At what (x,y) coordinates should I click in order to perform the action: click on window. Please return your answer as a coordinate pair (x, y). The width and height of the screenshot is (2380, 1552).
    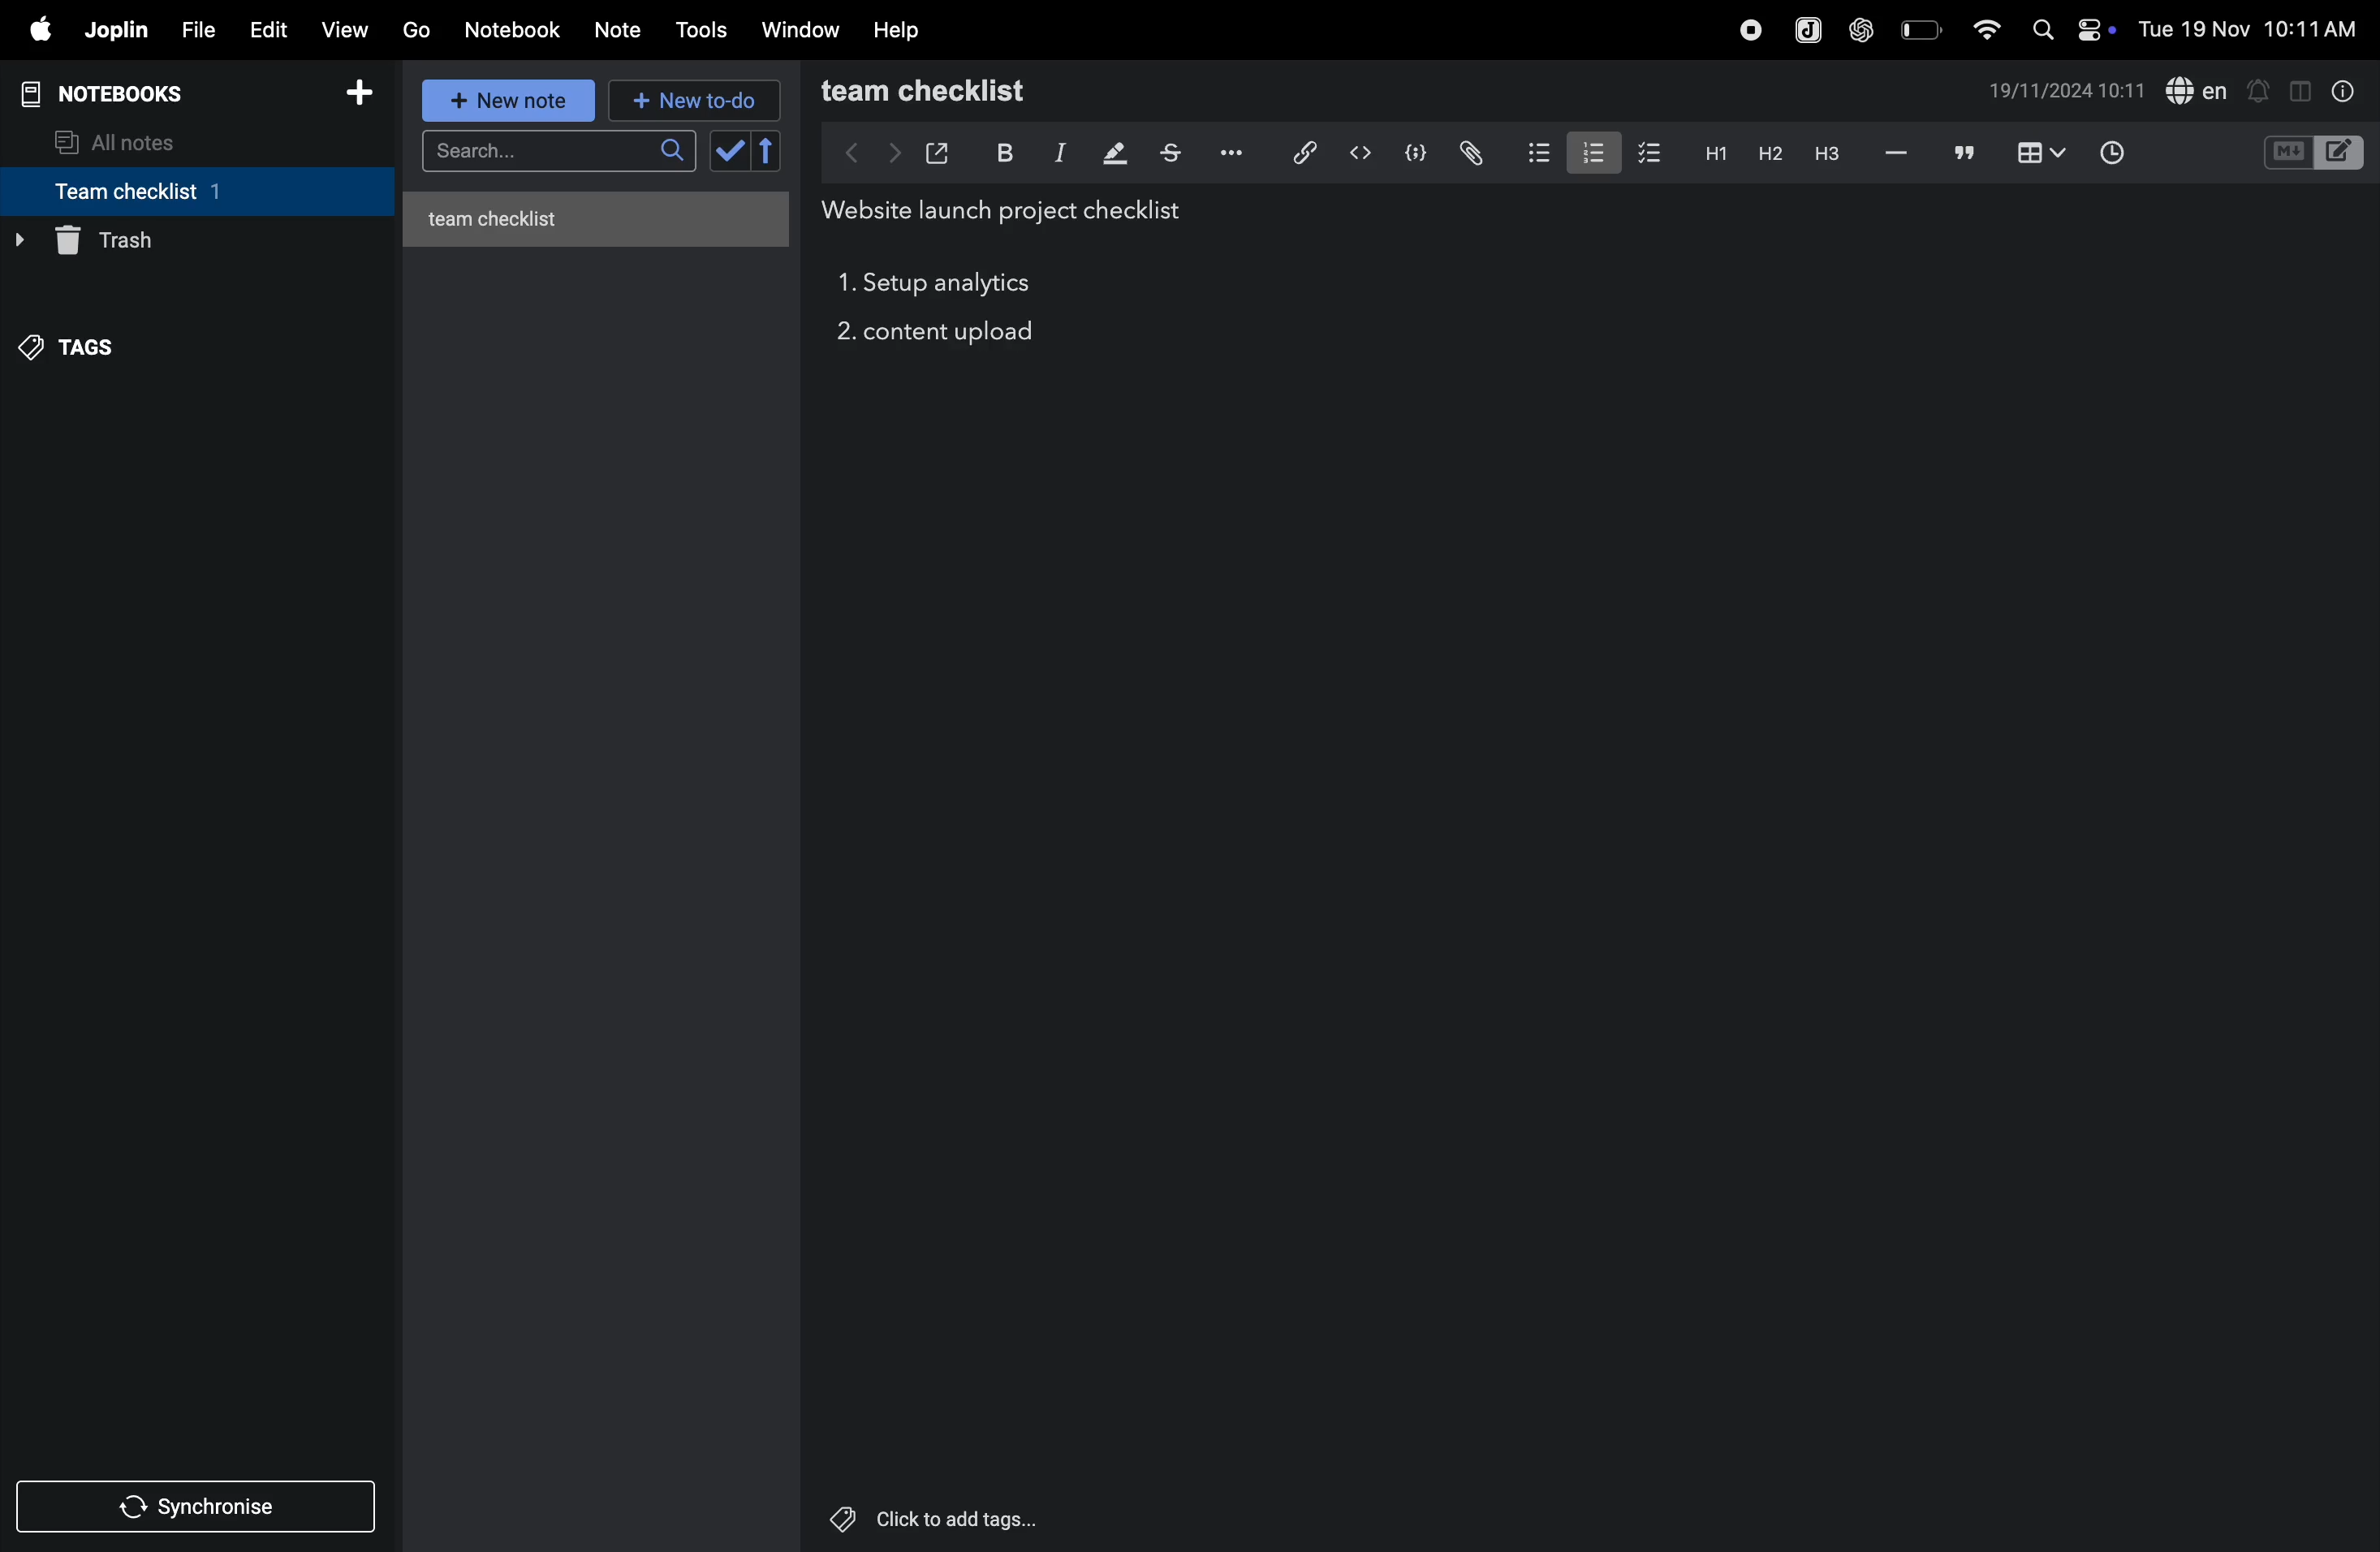
    Looking at the image, I should click on (799, 31).